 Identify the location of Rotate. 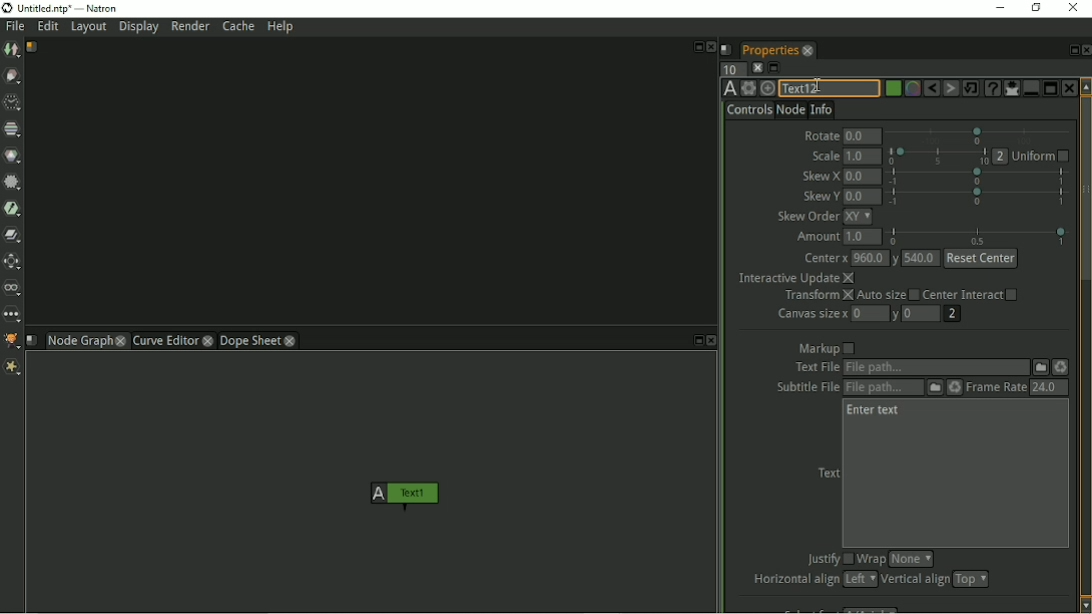
(820, 133).